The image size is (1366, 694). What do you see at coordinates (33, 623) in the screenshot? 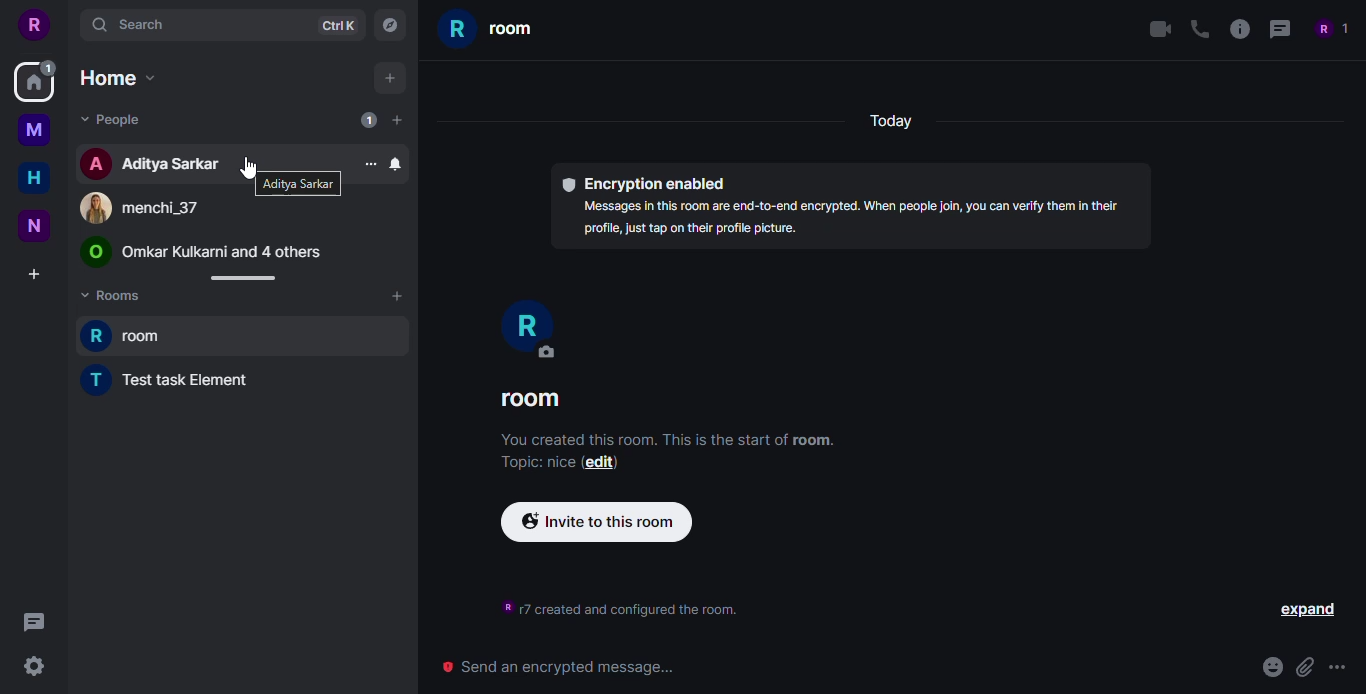
I see `threads` at bounding box center [33, 623].